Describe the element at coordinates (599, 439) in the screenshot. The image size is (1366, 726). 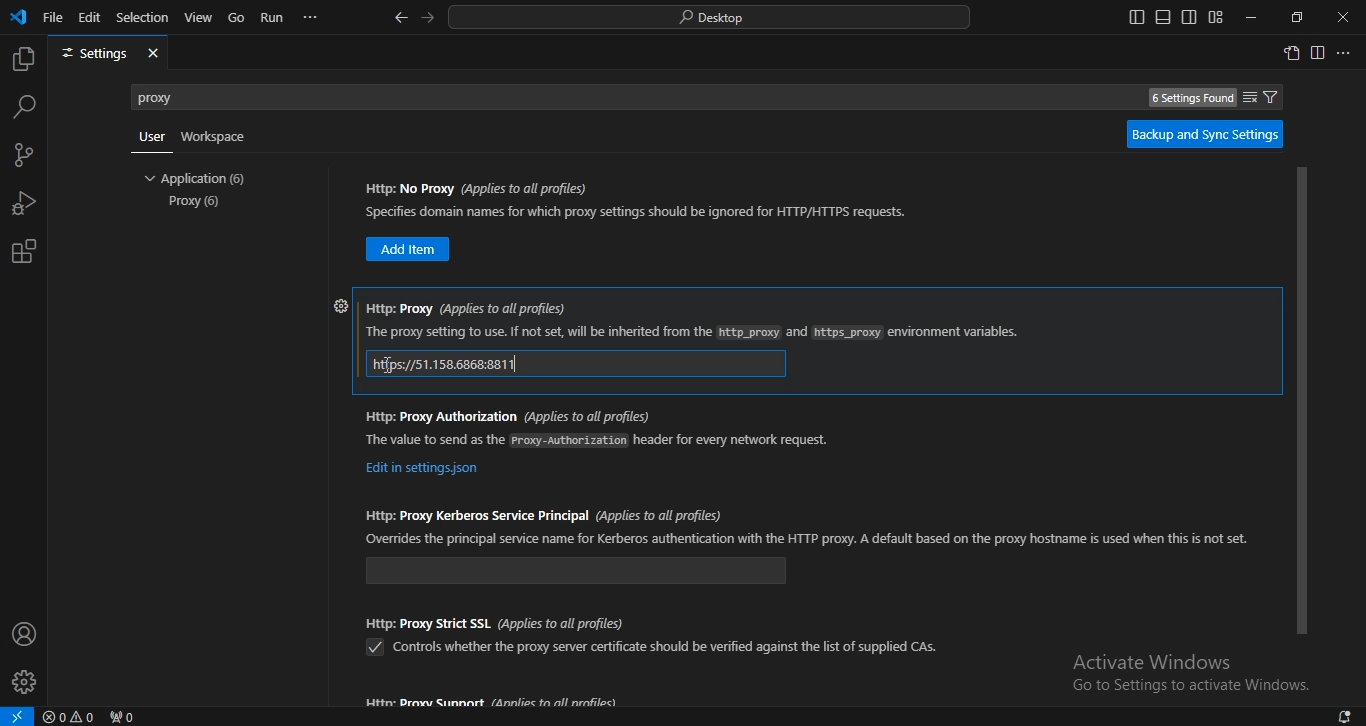
I see `https: proxy authorization` at that location.